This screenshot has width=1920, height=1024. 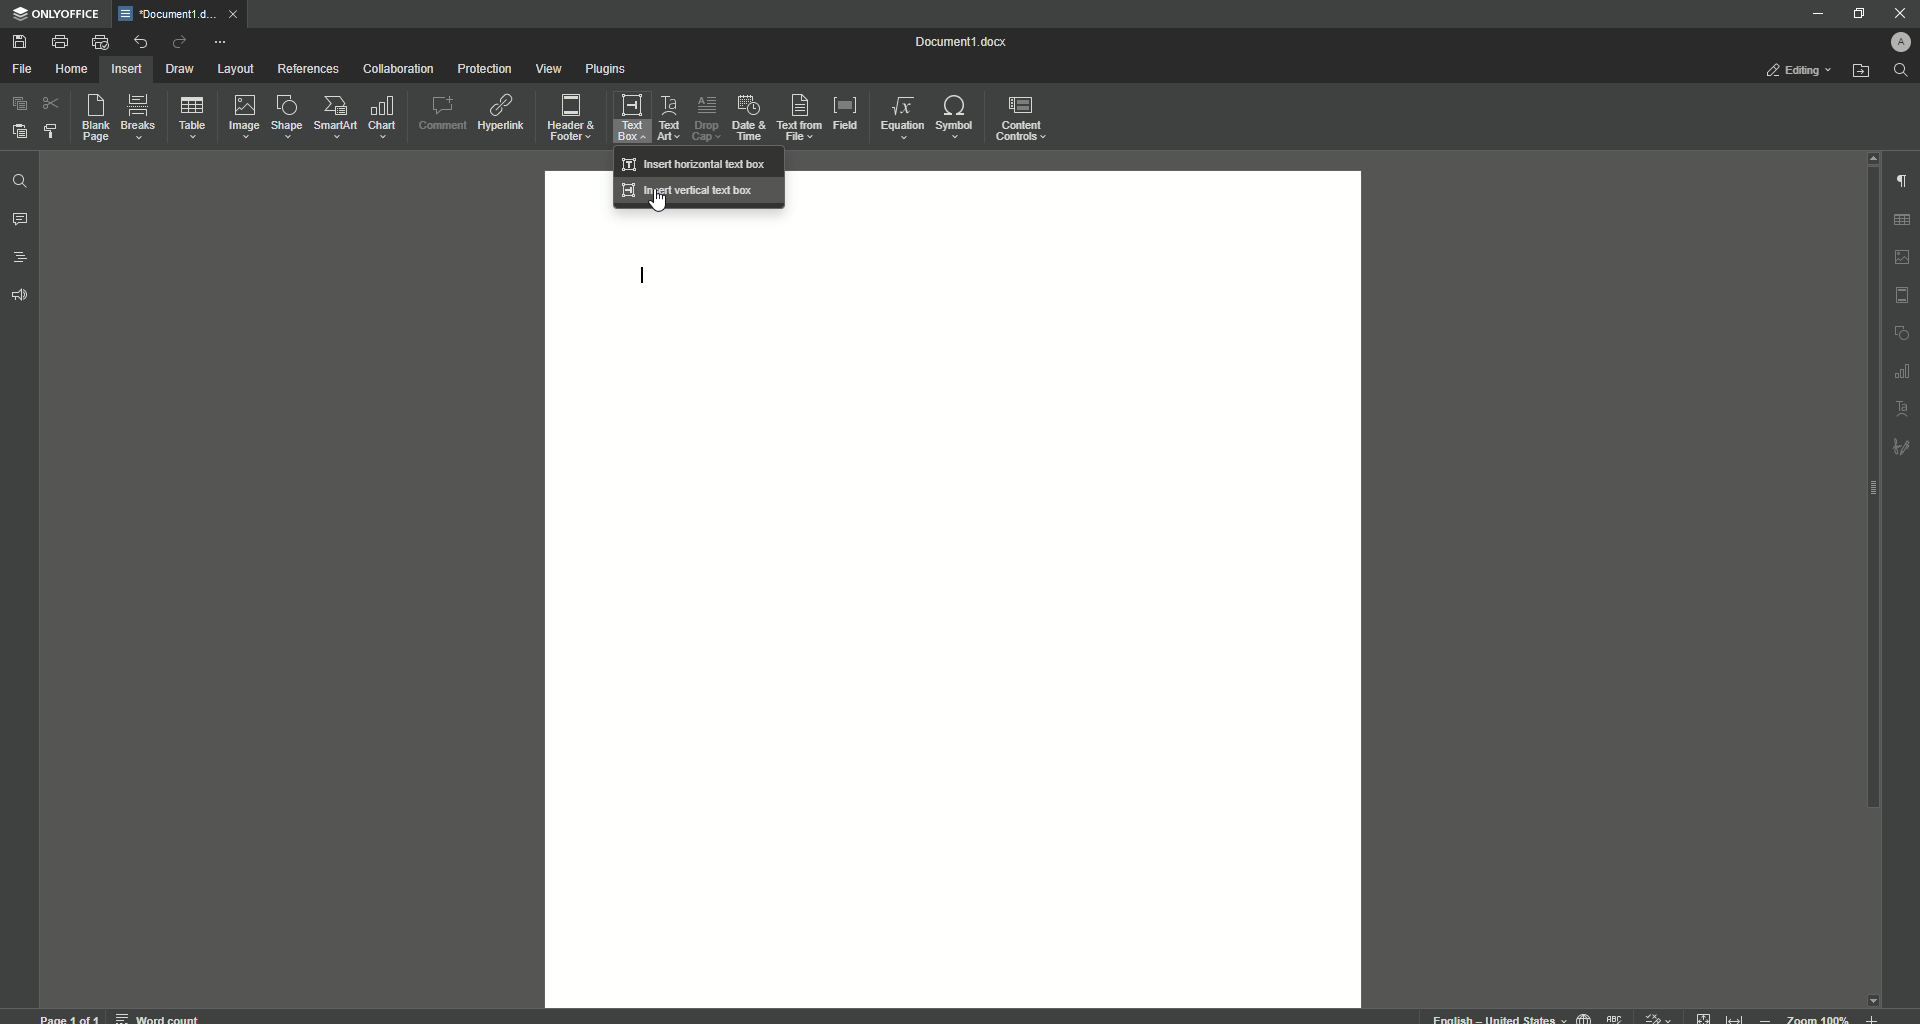 What do you see at coordinates (1659, 1016) in the screenshot?
I see `track changes` at bounding box center [1659, 1016].